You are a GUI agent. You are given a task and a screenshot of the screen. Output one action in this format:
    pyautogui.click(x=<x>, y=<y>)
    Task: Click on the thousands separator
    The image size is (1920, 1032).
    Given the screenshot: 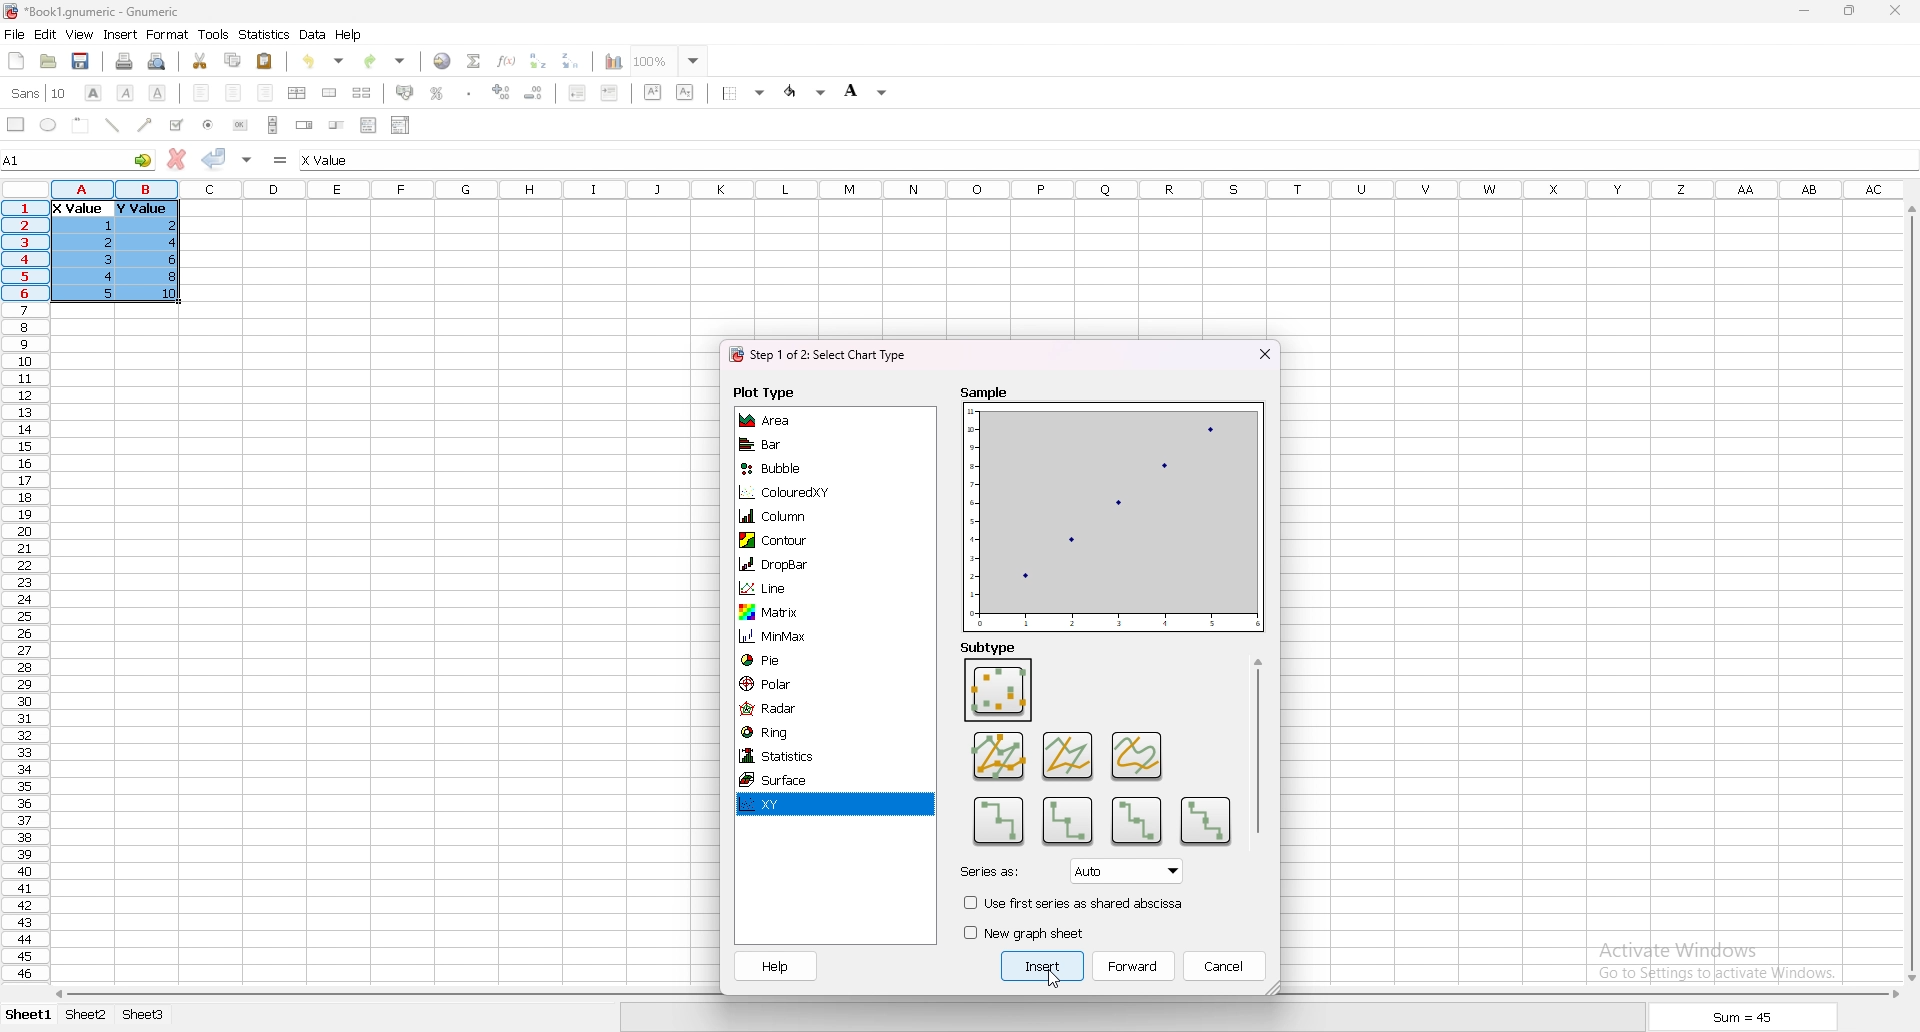 What is the action you would take?
    pyautogui.click(x=470, y=92)
    